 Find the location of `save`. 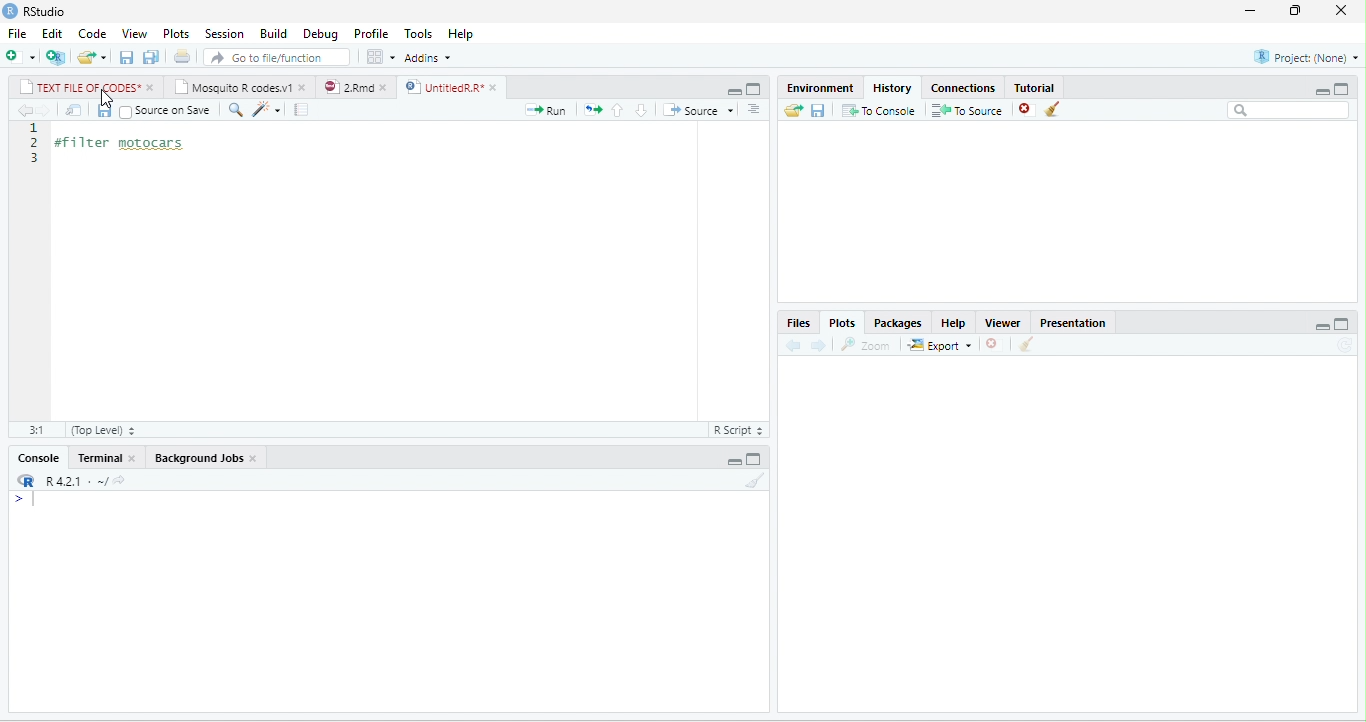

save is located at coordinates (104, 110).